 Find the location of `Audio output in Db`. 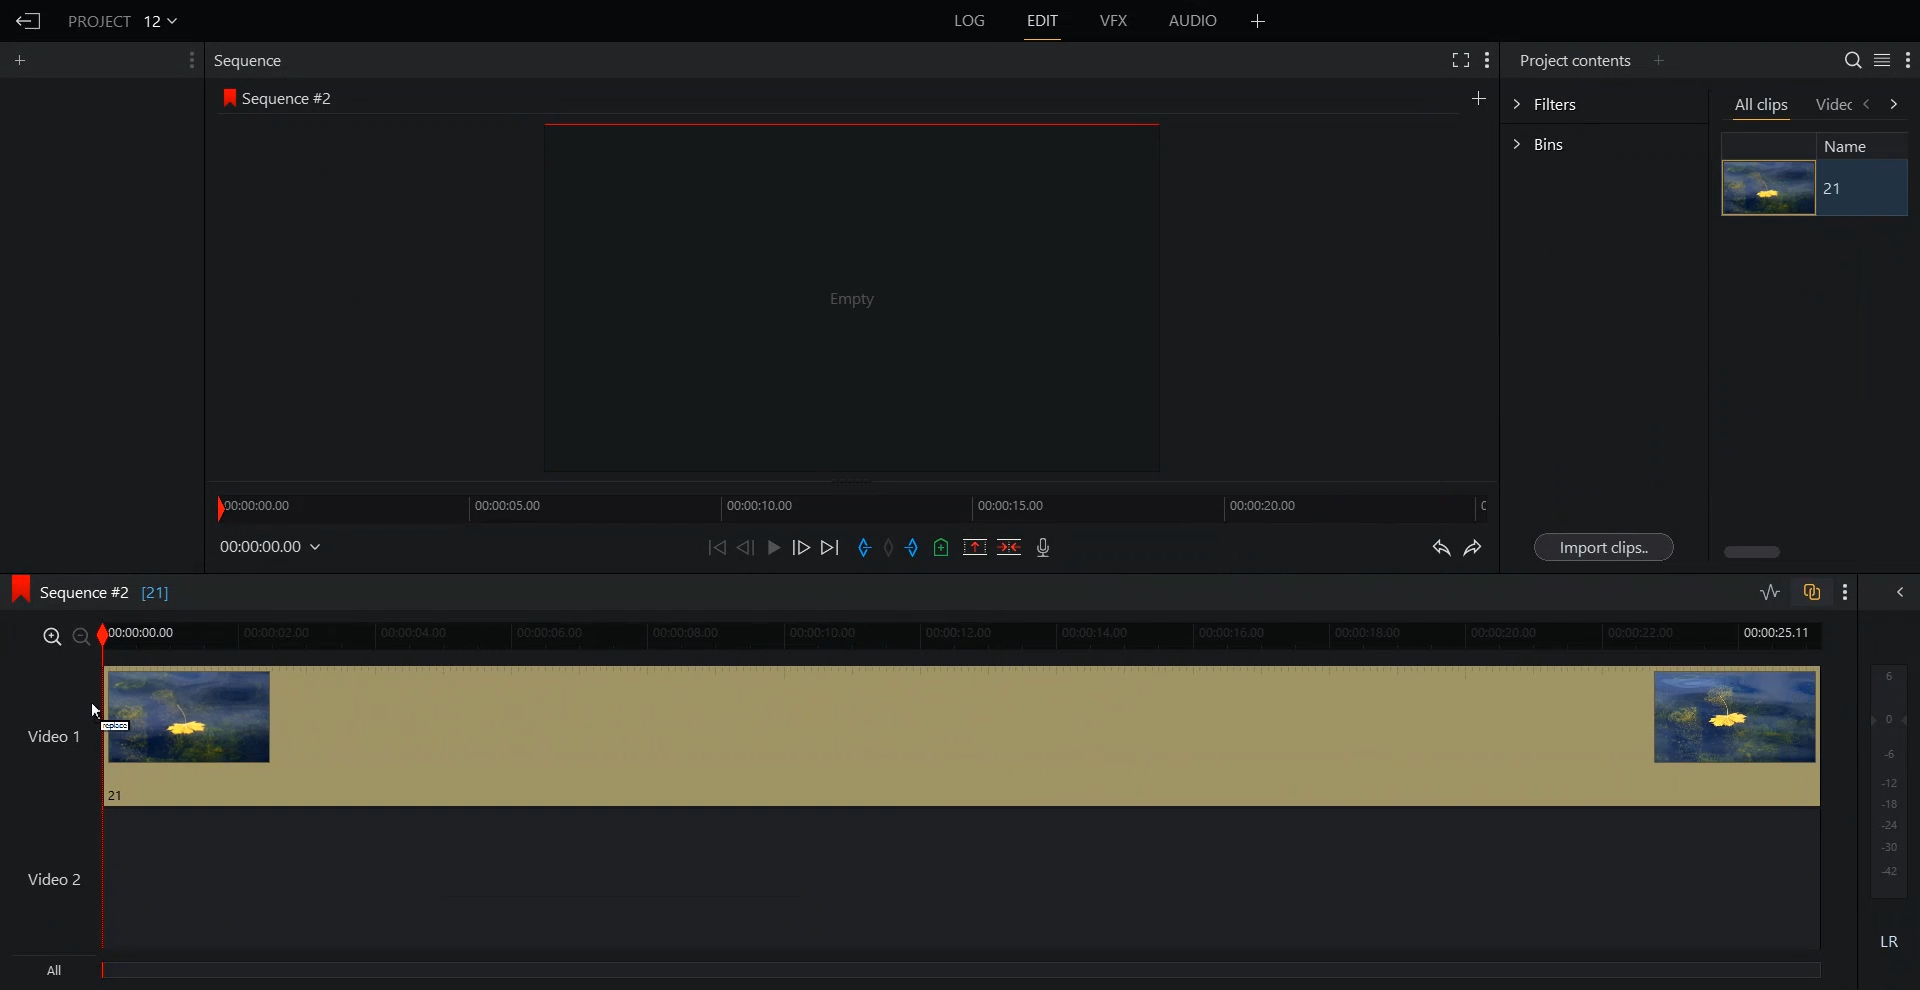

Audio output in Db is located at coordinates (1889, 779).